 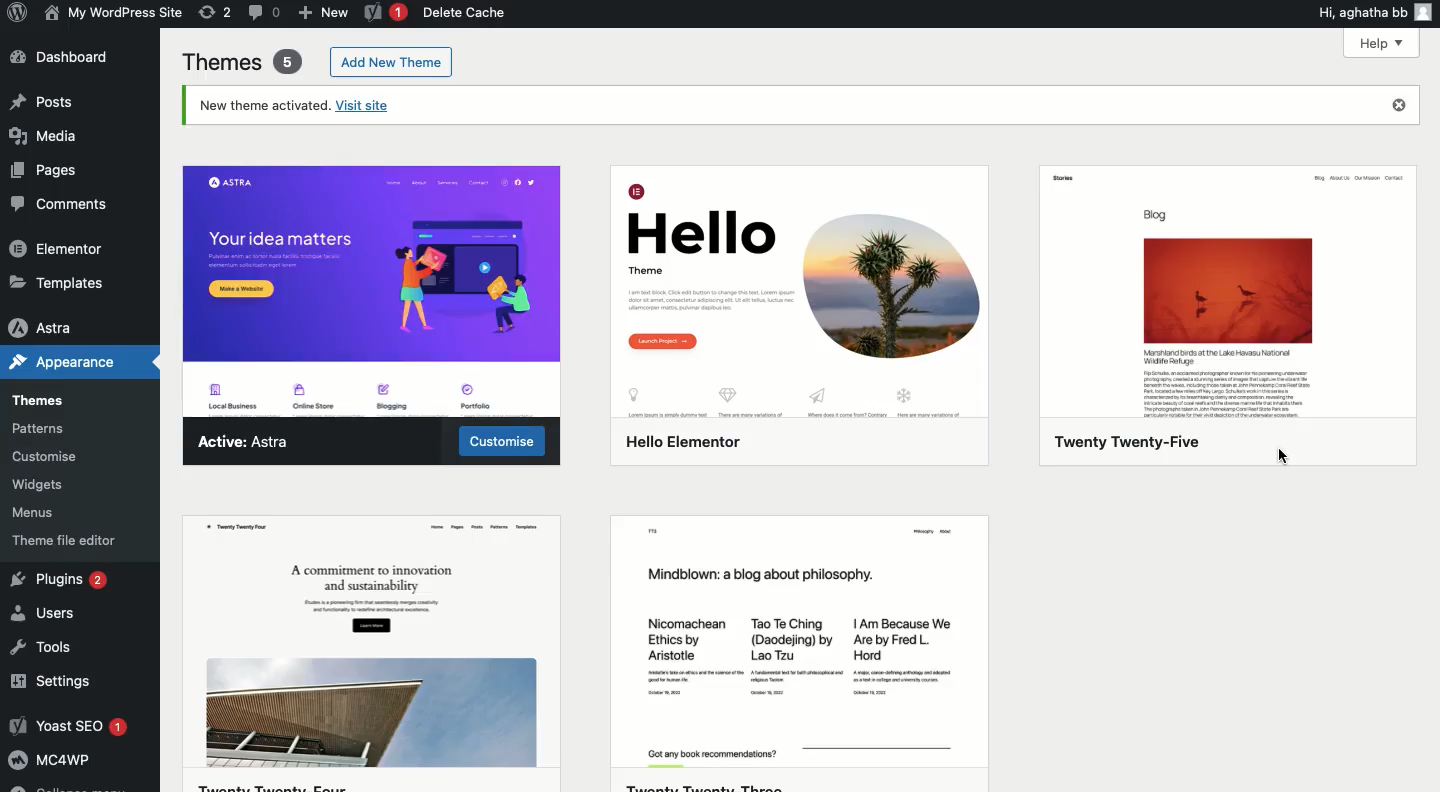 I want to click on Delete cache, so click(x=470, y=12).